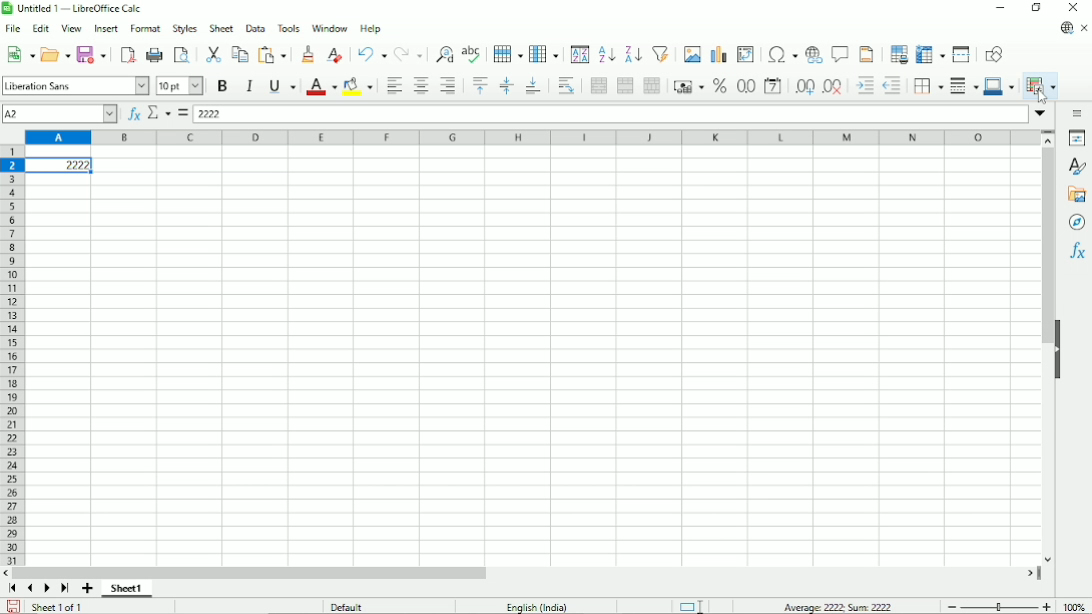 The height and width of the screenshot is (614, 1092). I want to click on Sheet 1 of 1, so click(58, 606).